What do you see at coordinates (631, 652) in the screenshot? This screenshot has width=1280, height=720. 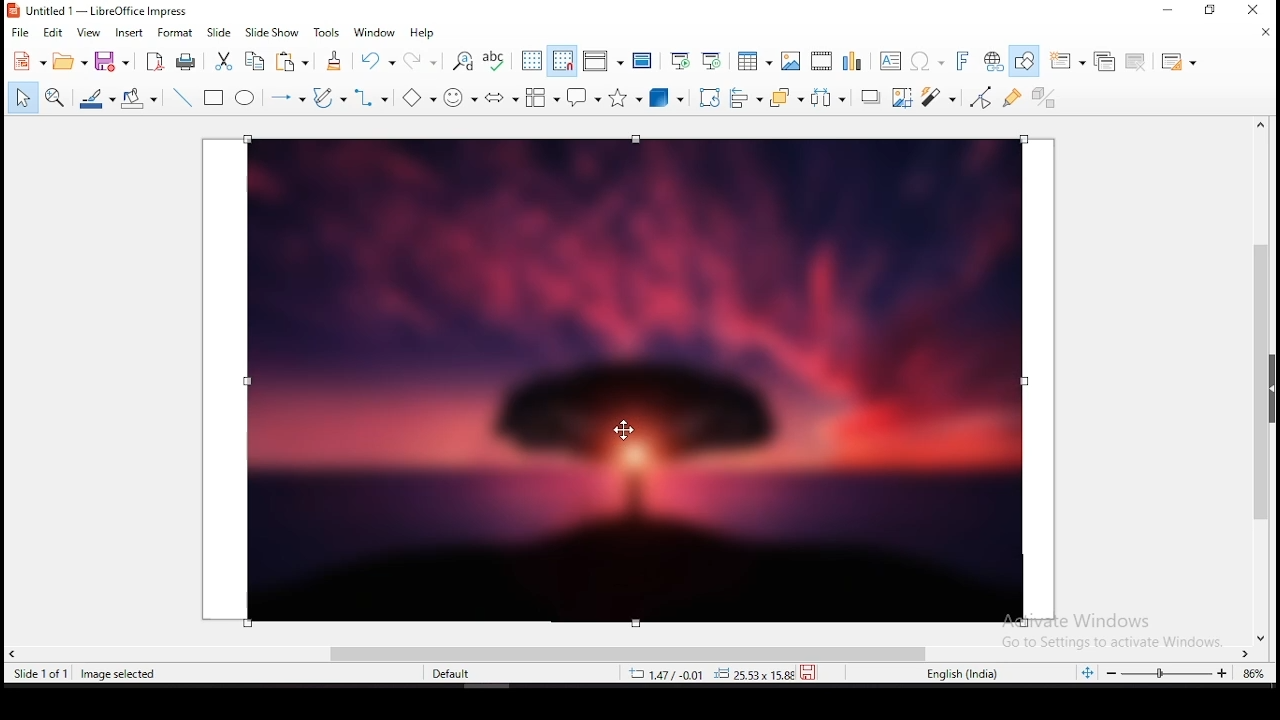 I see `scroll bar` at bounding box center [631, 652].